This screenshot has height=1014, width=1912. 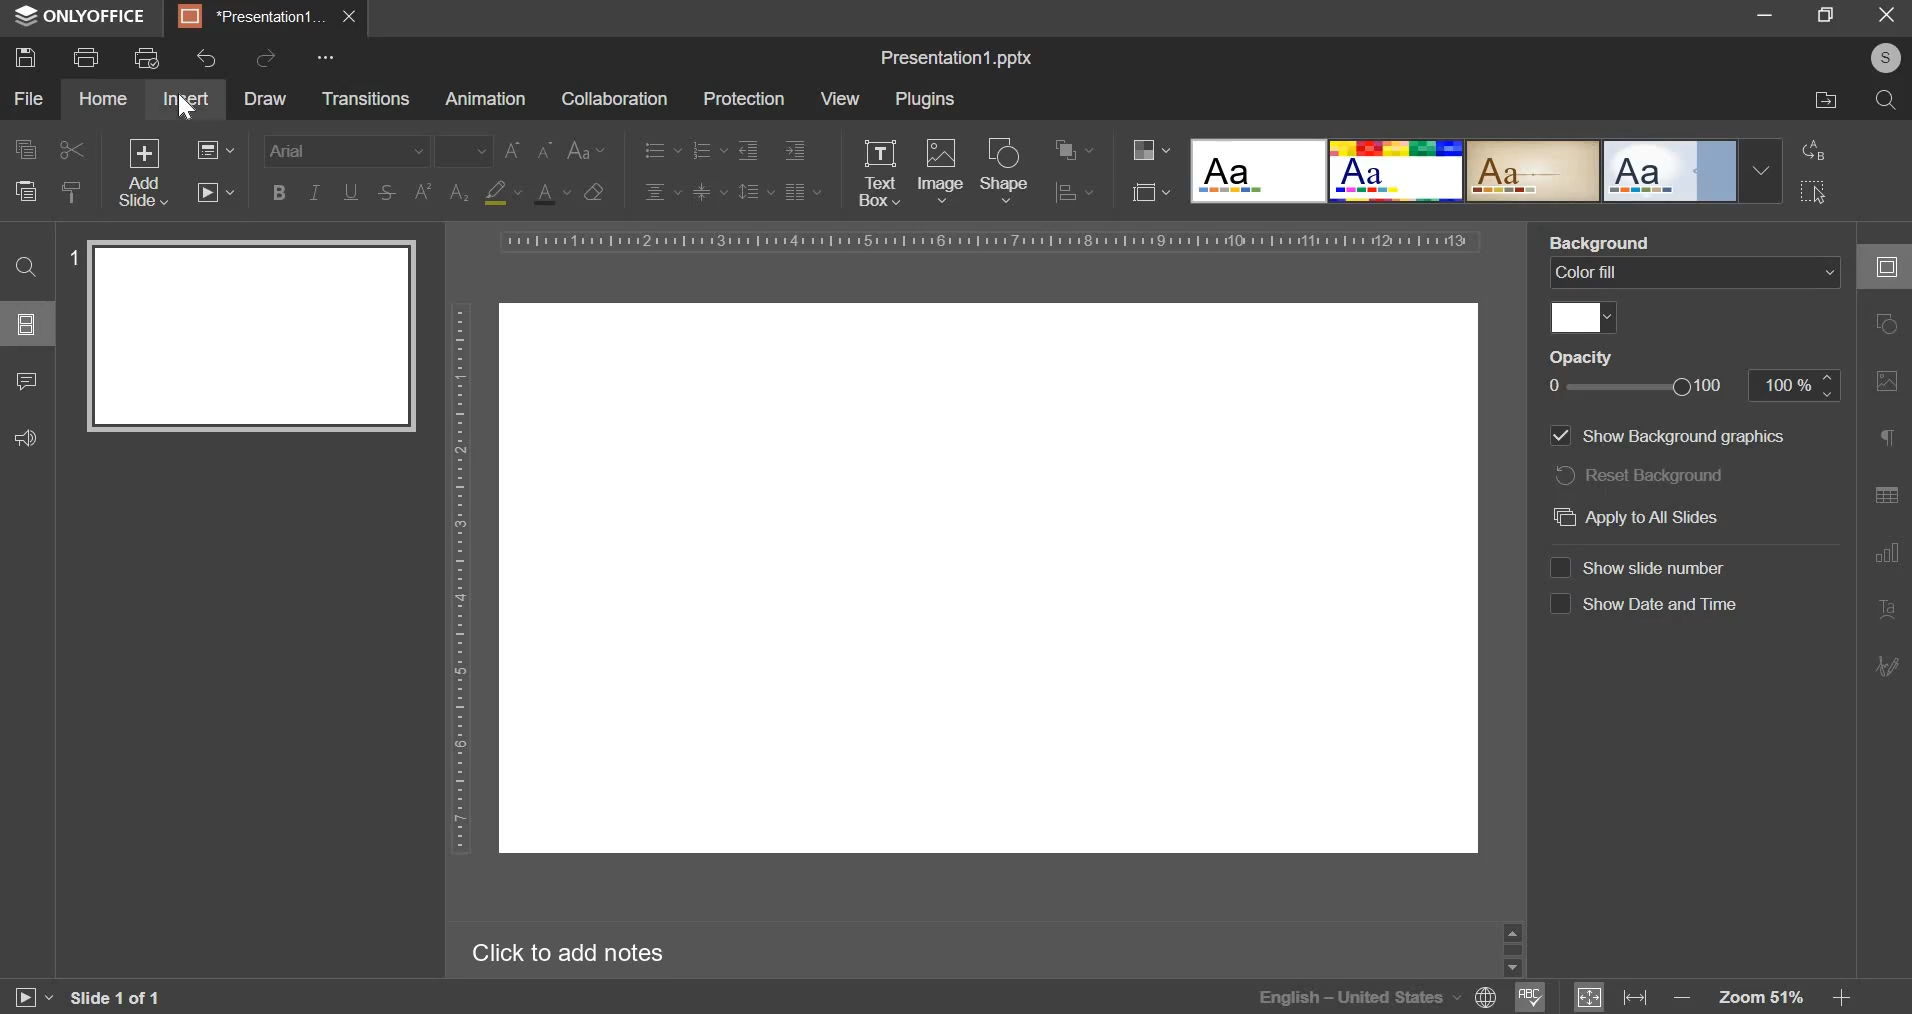 What do you see at coordinates (25, 58) in the screenshot?
I see `save` at bounding box center [25, 58].